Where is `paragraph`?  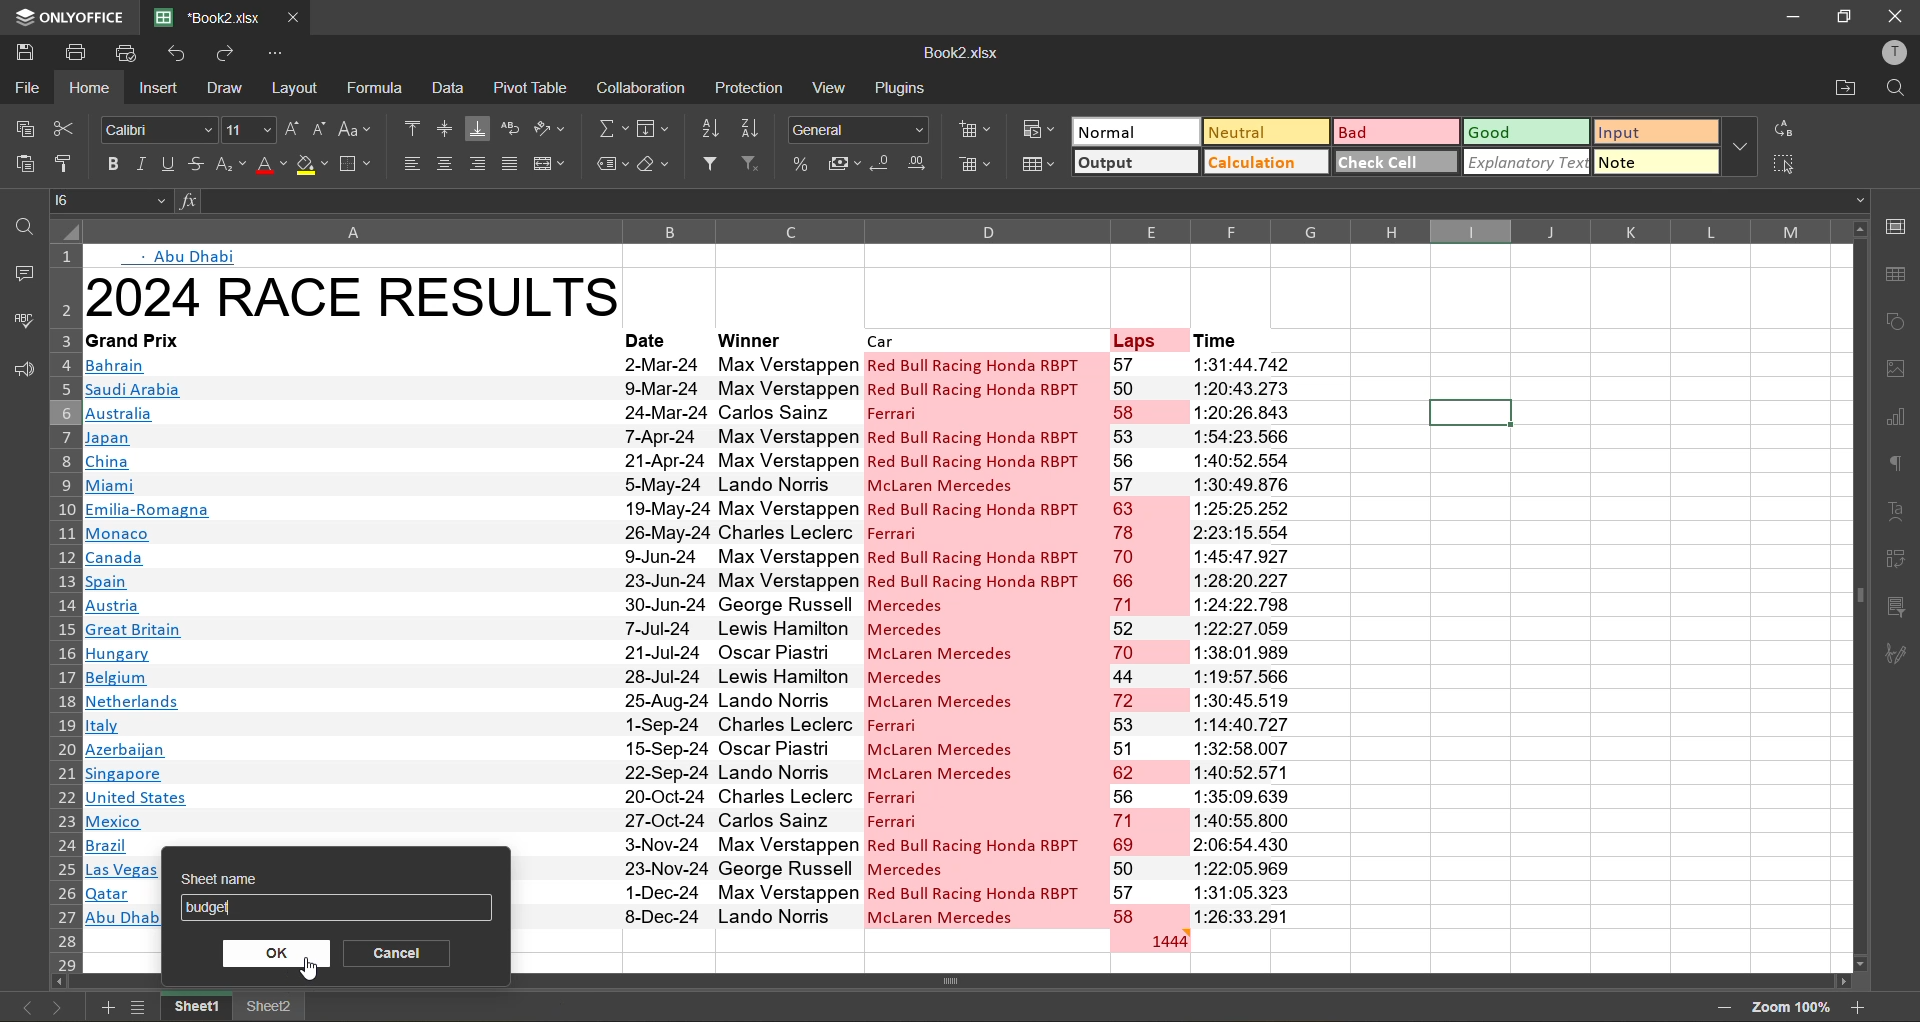
paragraph is located at coordinates (1898, 467).